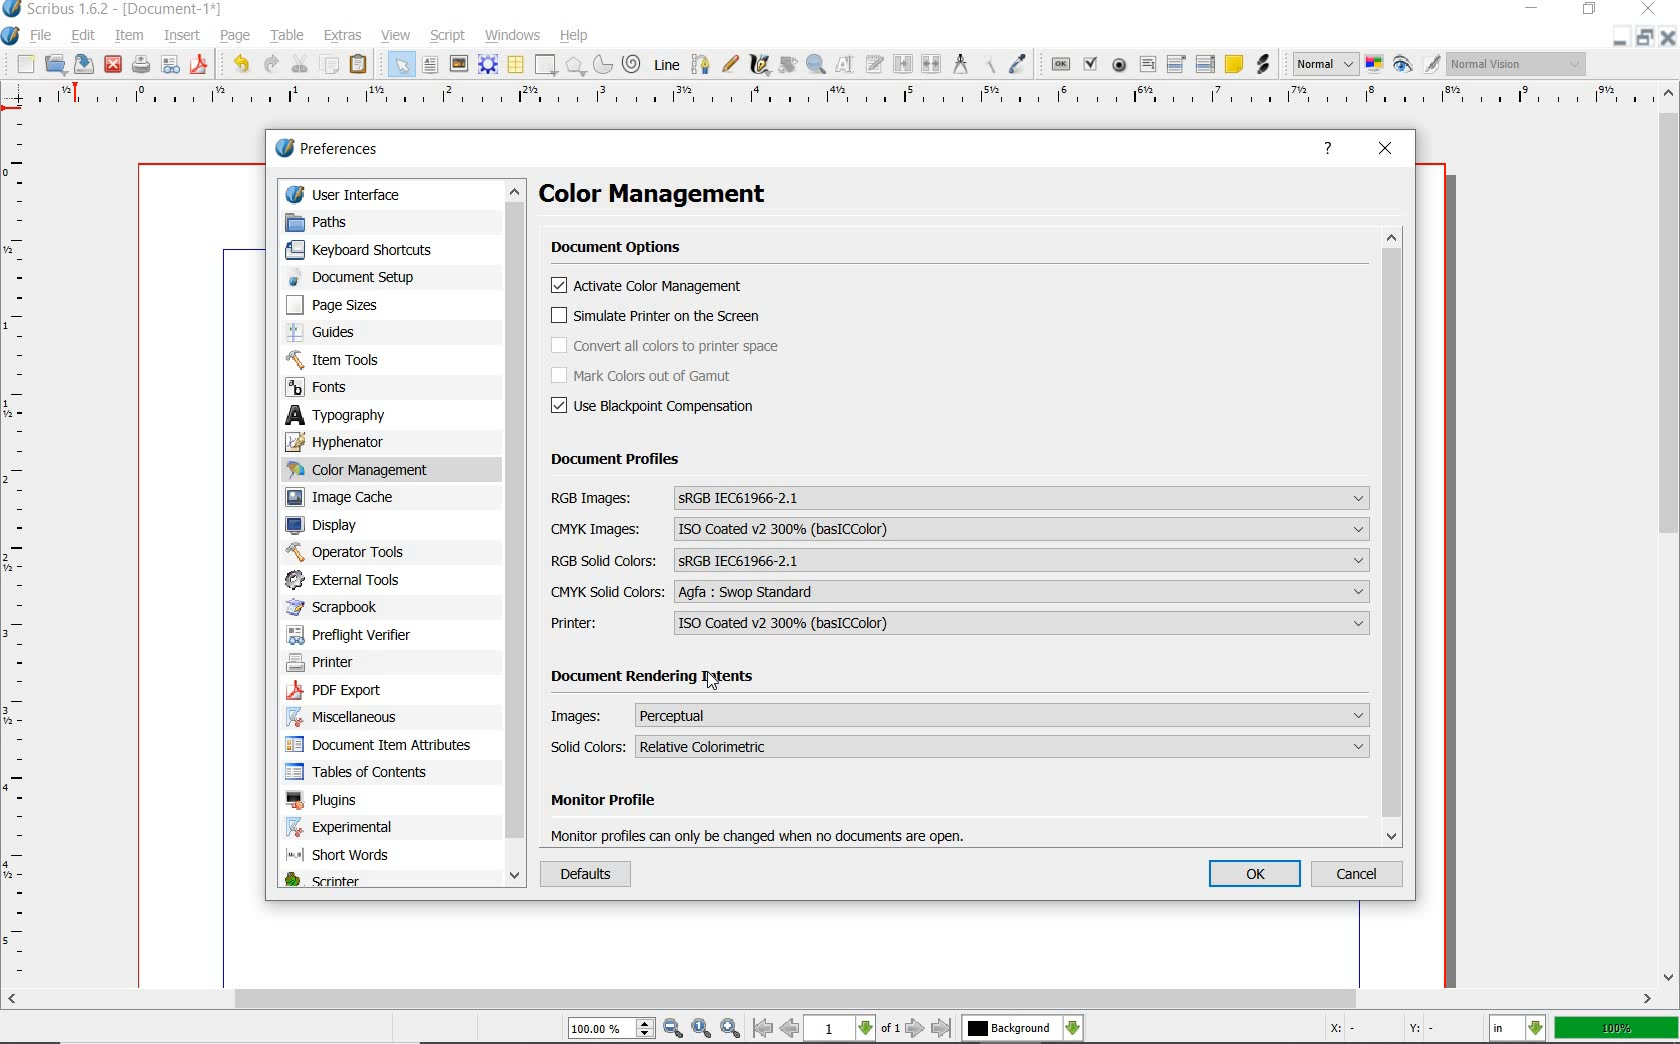 This screenshot has width=1680, height=1044. Describe the element at coordinates (401, 66) in the screenshot. I see `select` at that location.